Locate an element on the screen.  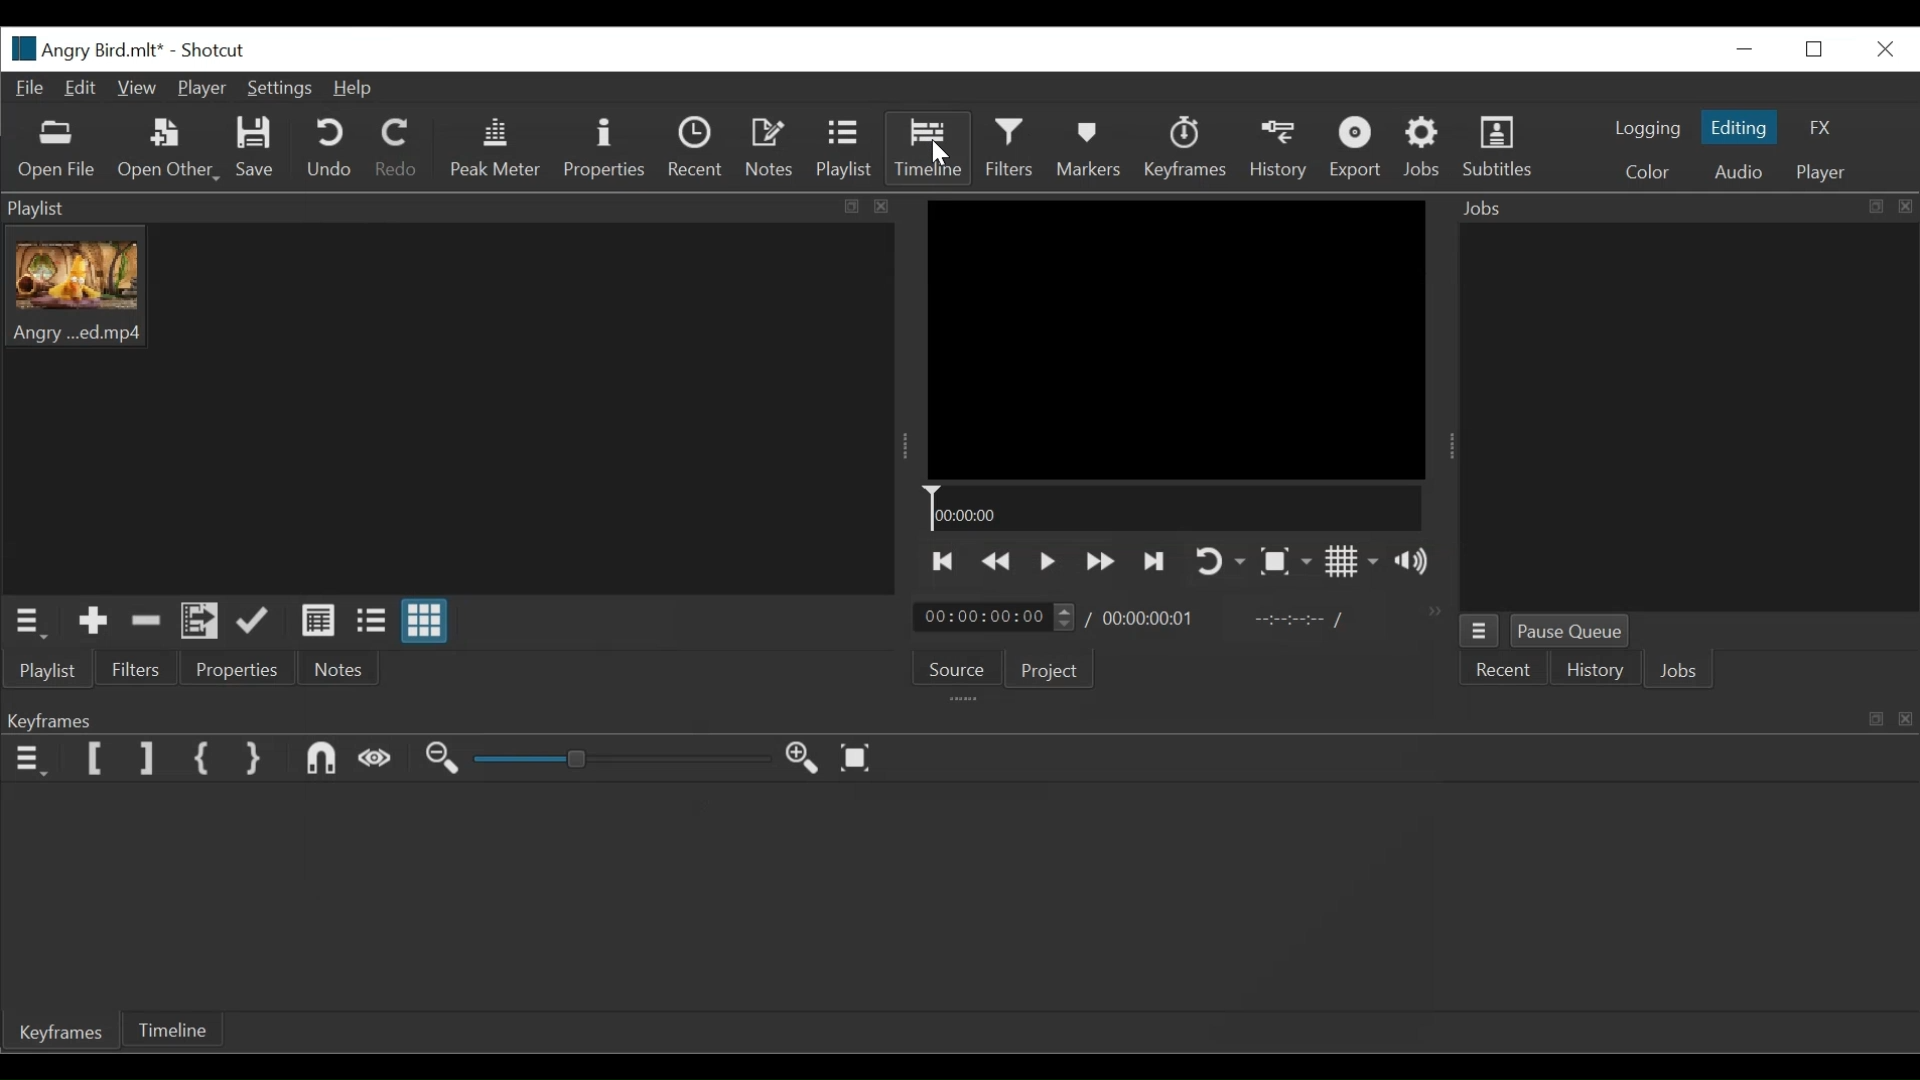
Redo is located at coordinates (397, 148).